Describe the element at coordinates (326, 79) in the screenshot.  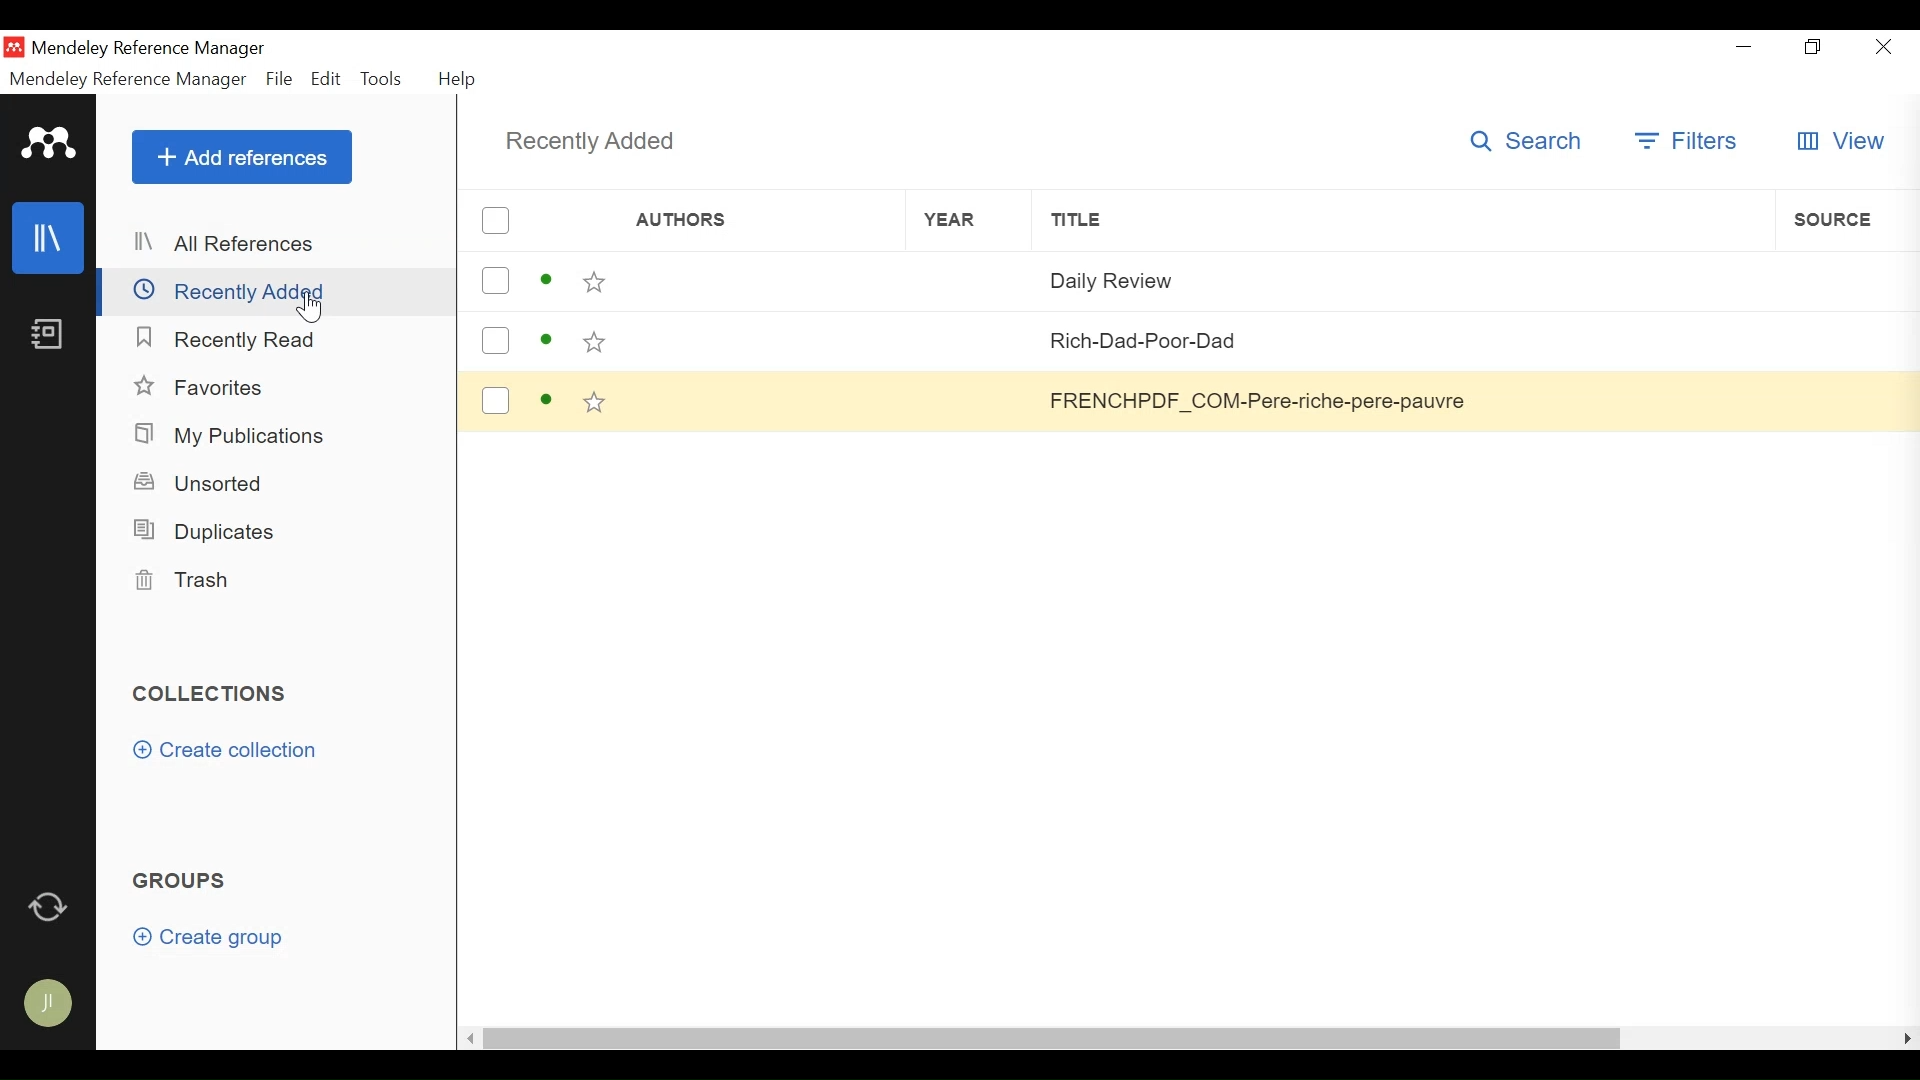
I see `Edit` at that location.